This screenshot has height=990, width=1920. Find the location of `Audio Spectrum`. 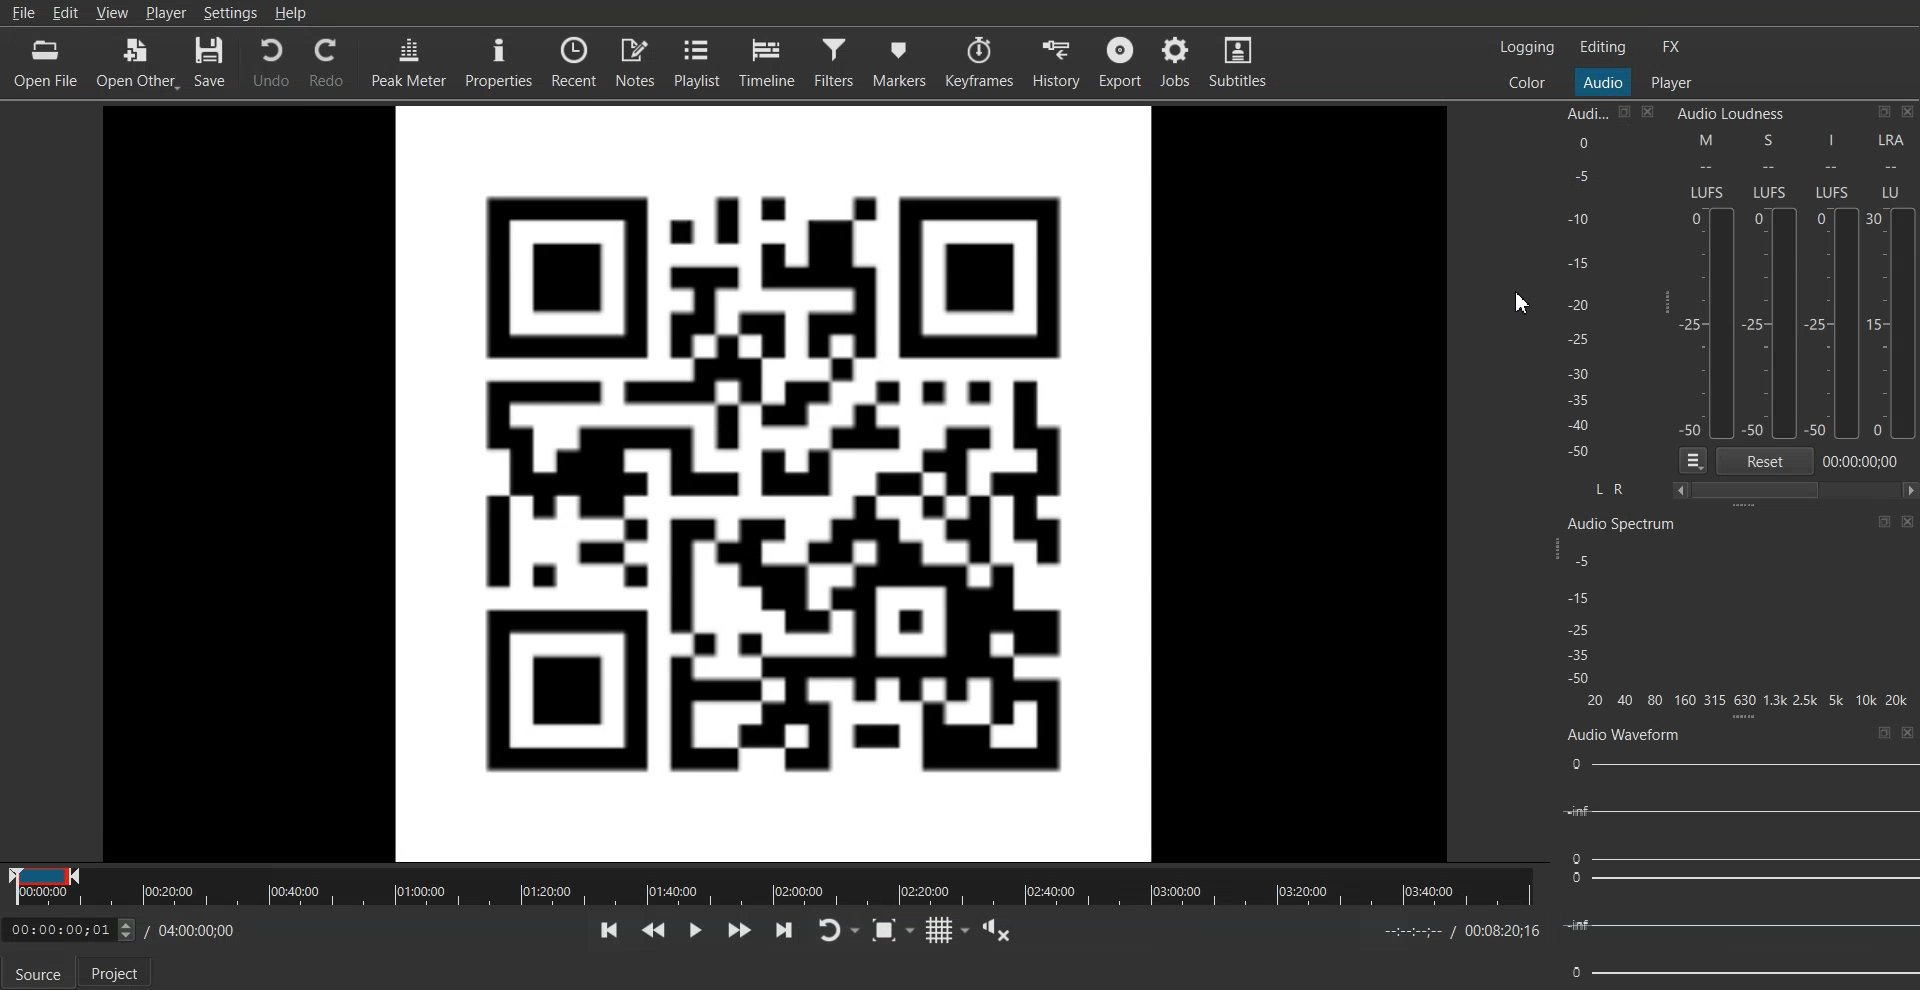

Audio Spectrum is located at coordinates (1623, 523).